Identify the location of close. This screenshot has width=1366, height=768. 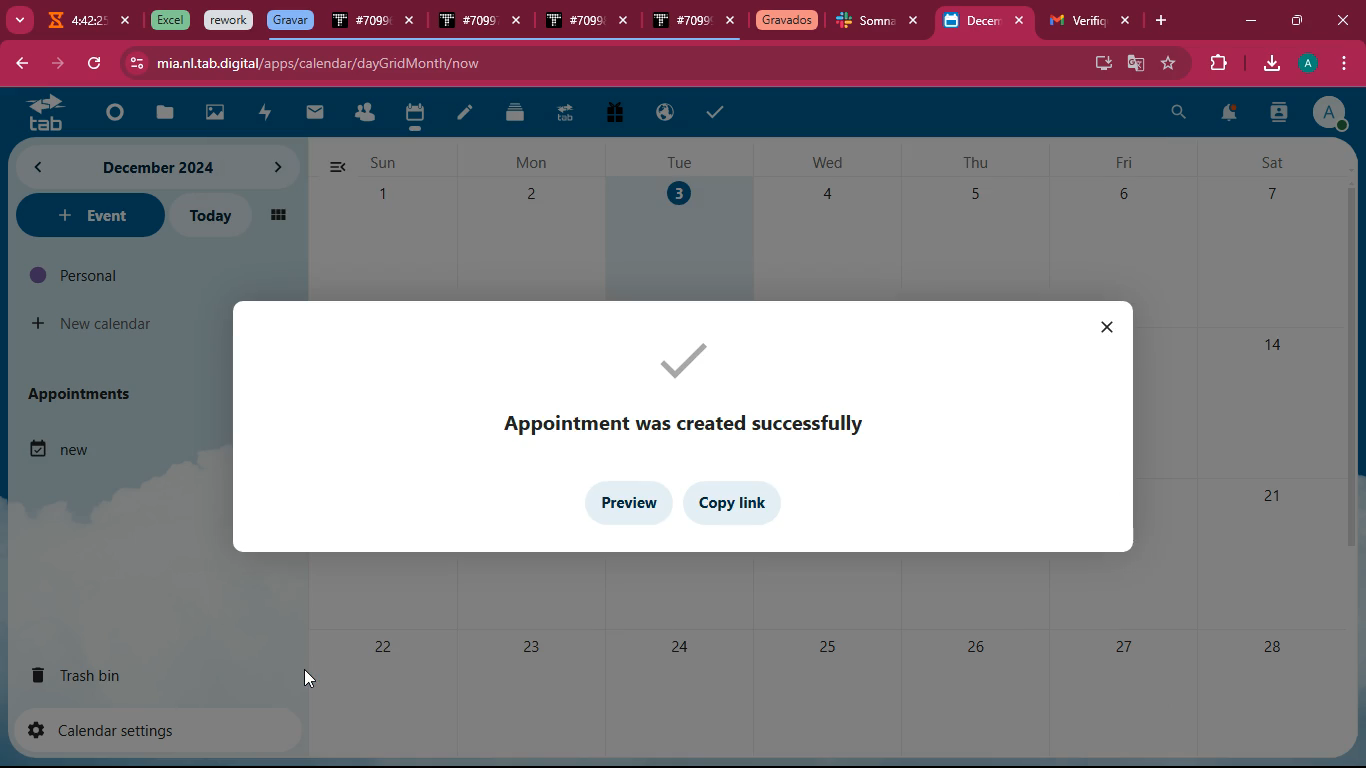
(521, 24).